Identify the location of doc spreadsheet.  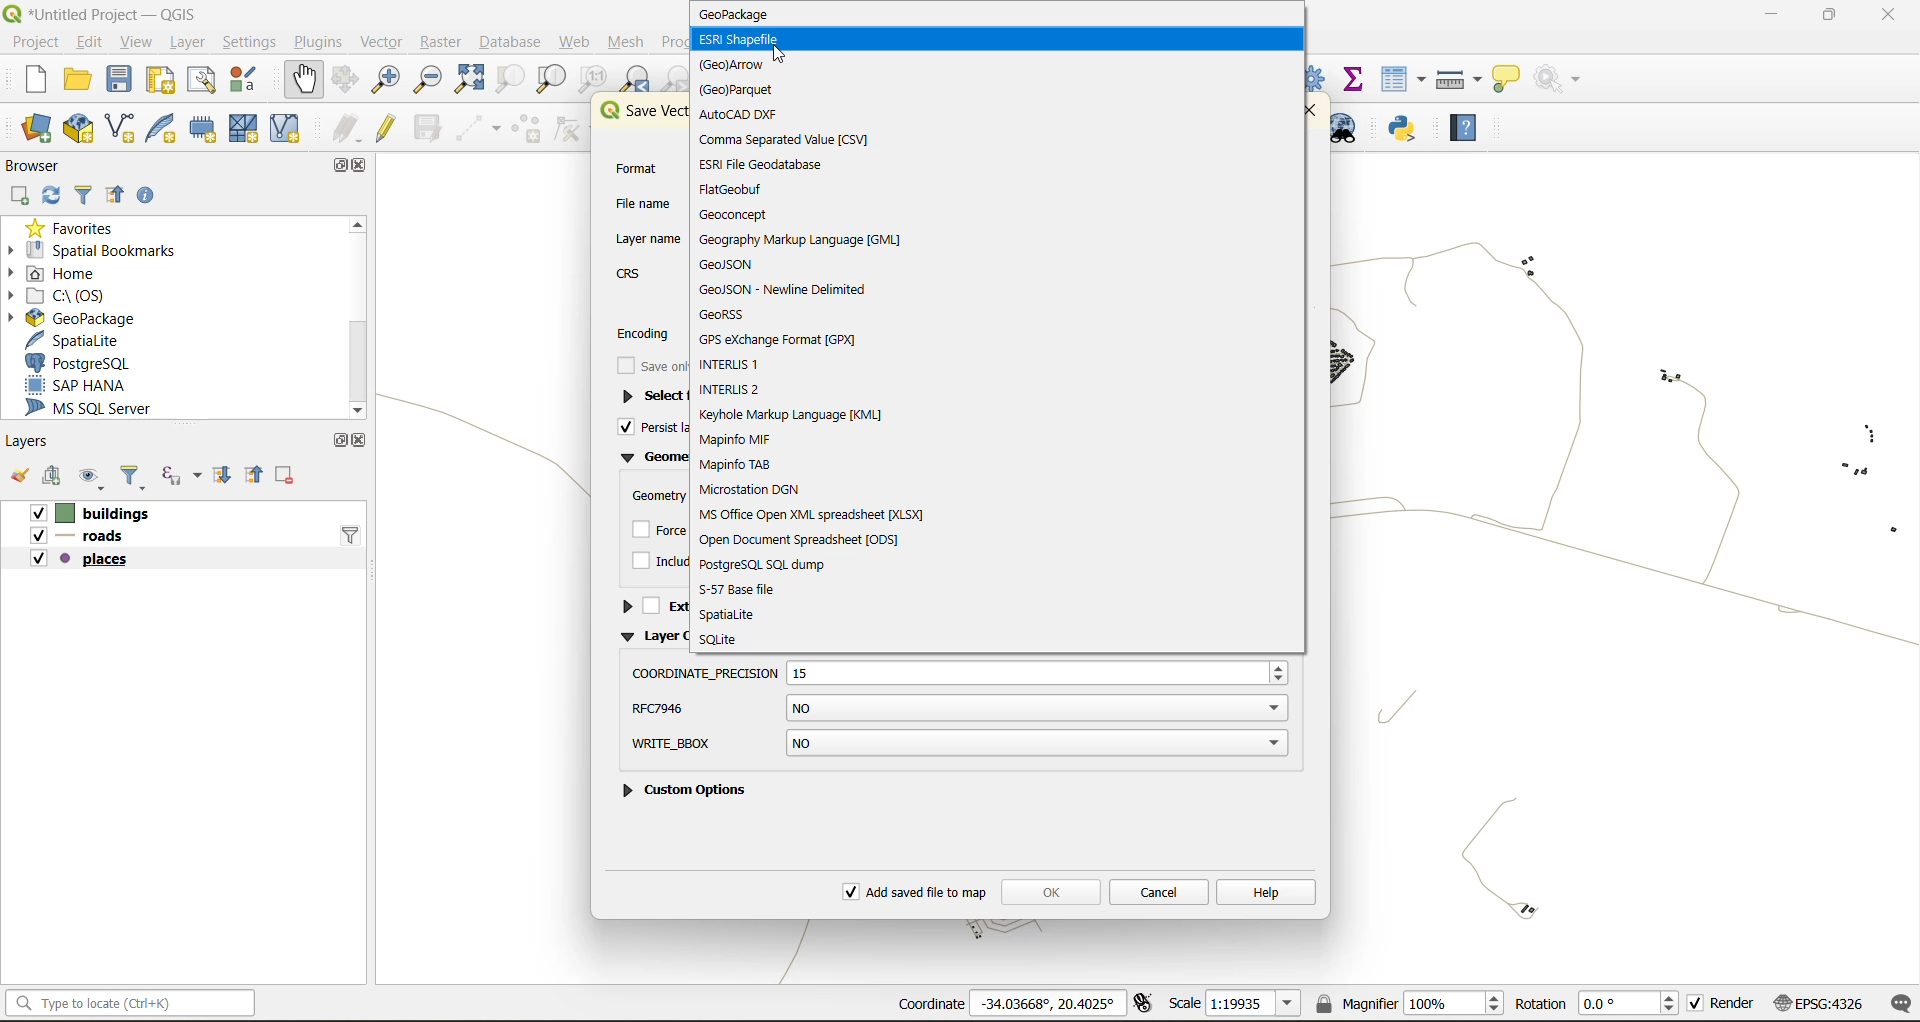
(803, 541).